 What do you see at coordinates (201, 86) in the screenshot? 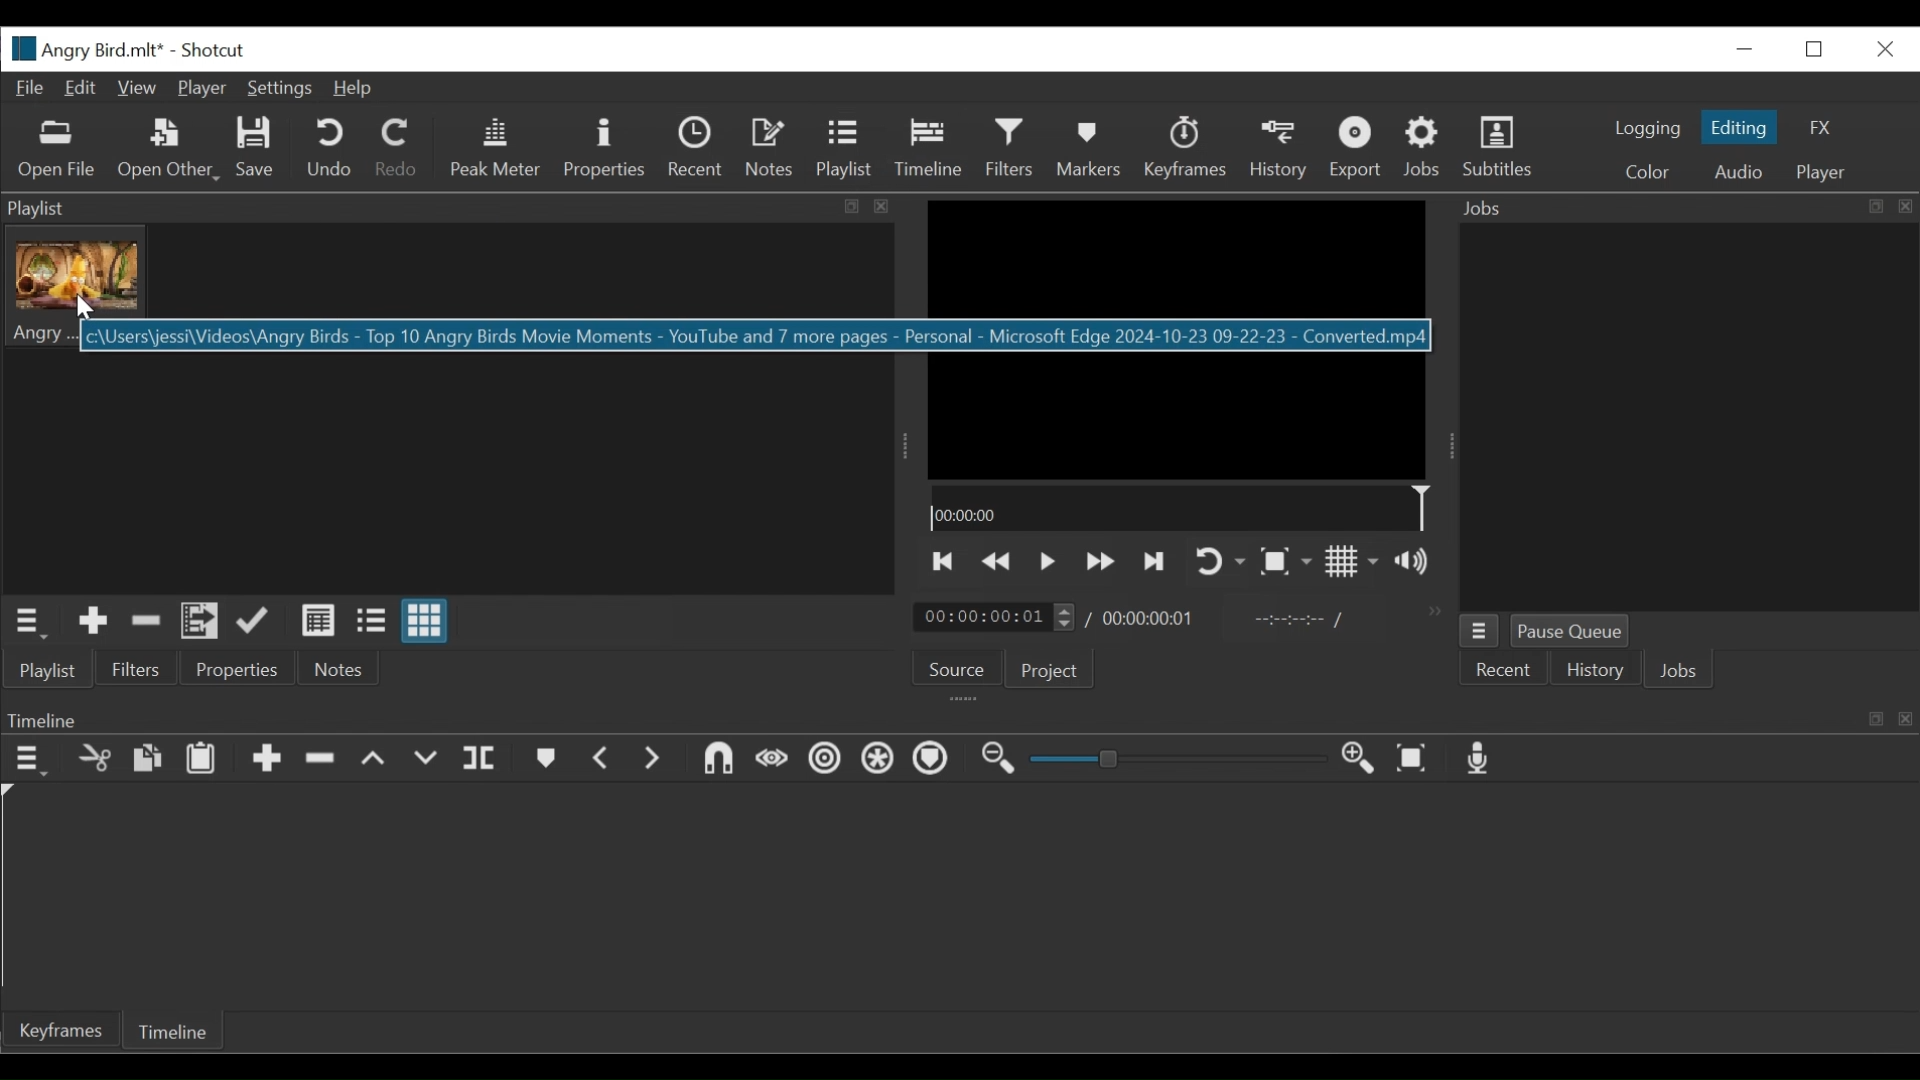
I see `Player` at bounding box center [201, 86].